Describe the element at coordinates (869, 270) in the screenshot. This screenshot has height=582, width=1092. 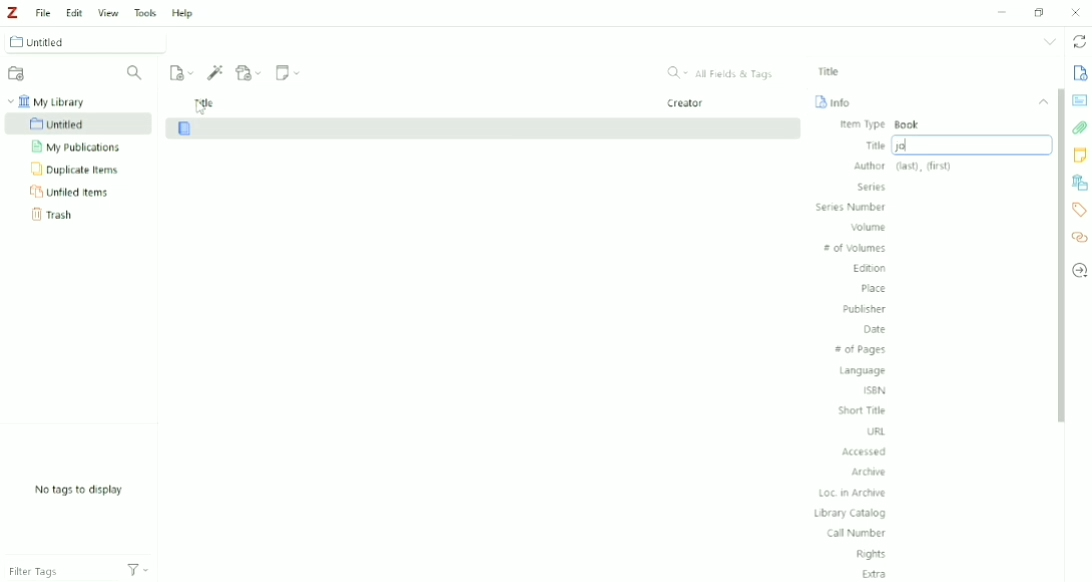
I see `Edition` at that location.